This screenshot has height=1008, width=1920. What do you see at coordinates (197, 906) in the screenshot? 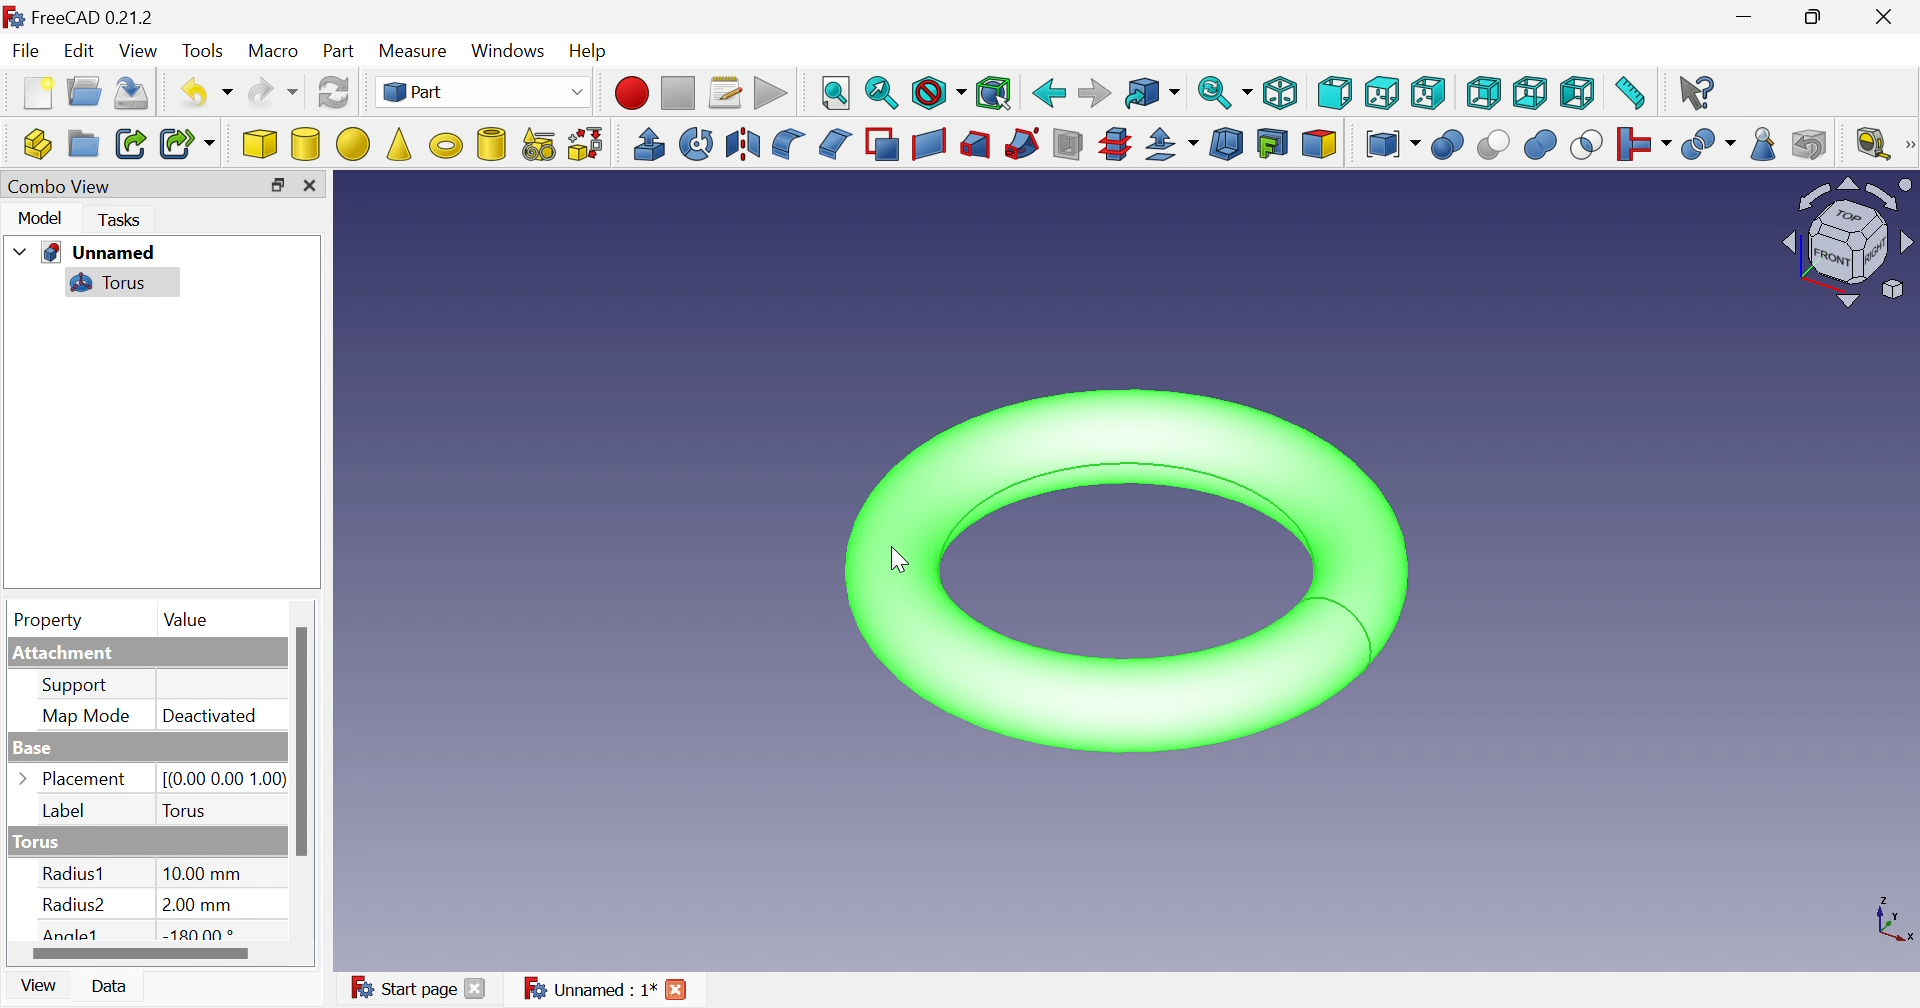
I see `2.00 mm` at bounding box center [197, 906].